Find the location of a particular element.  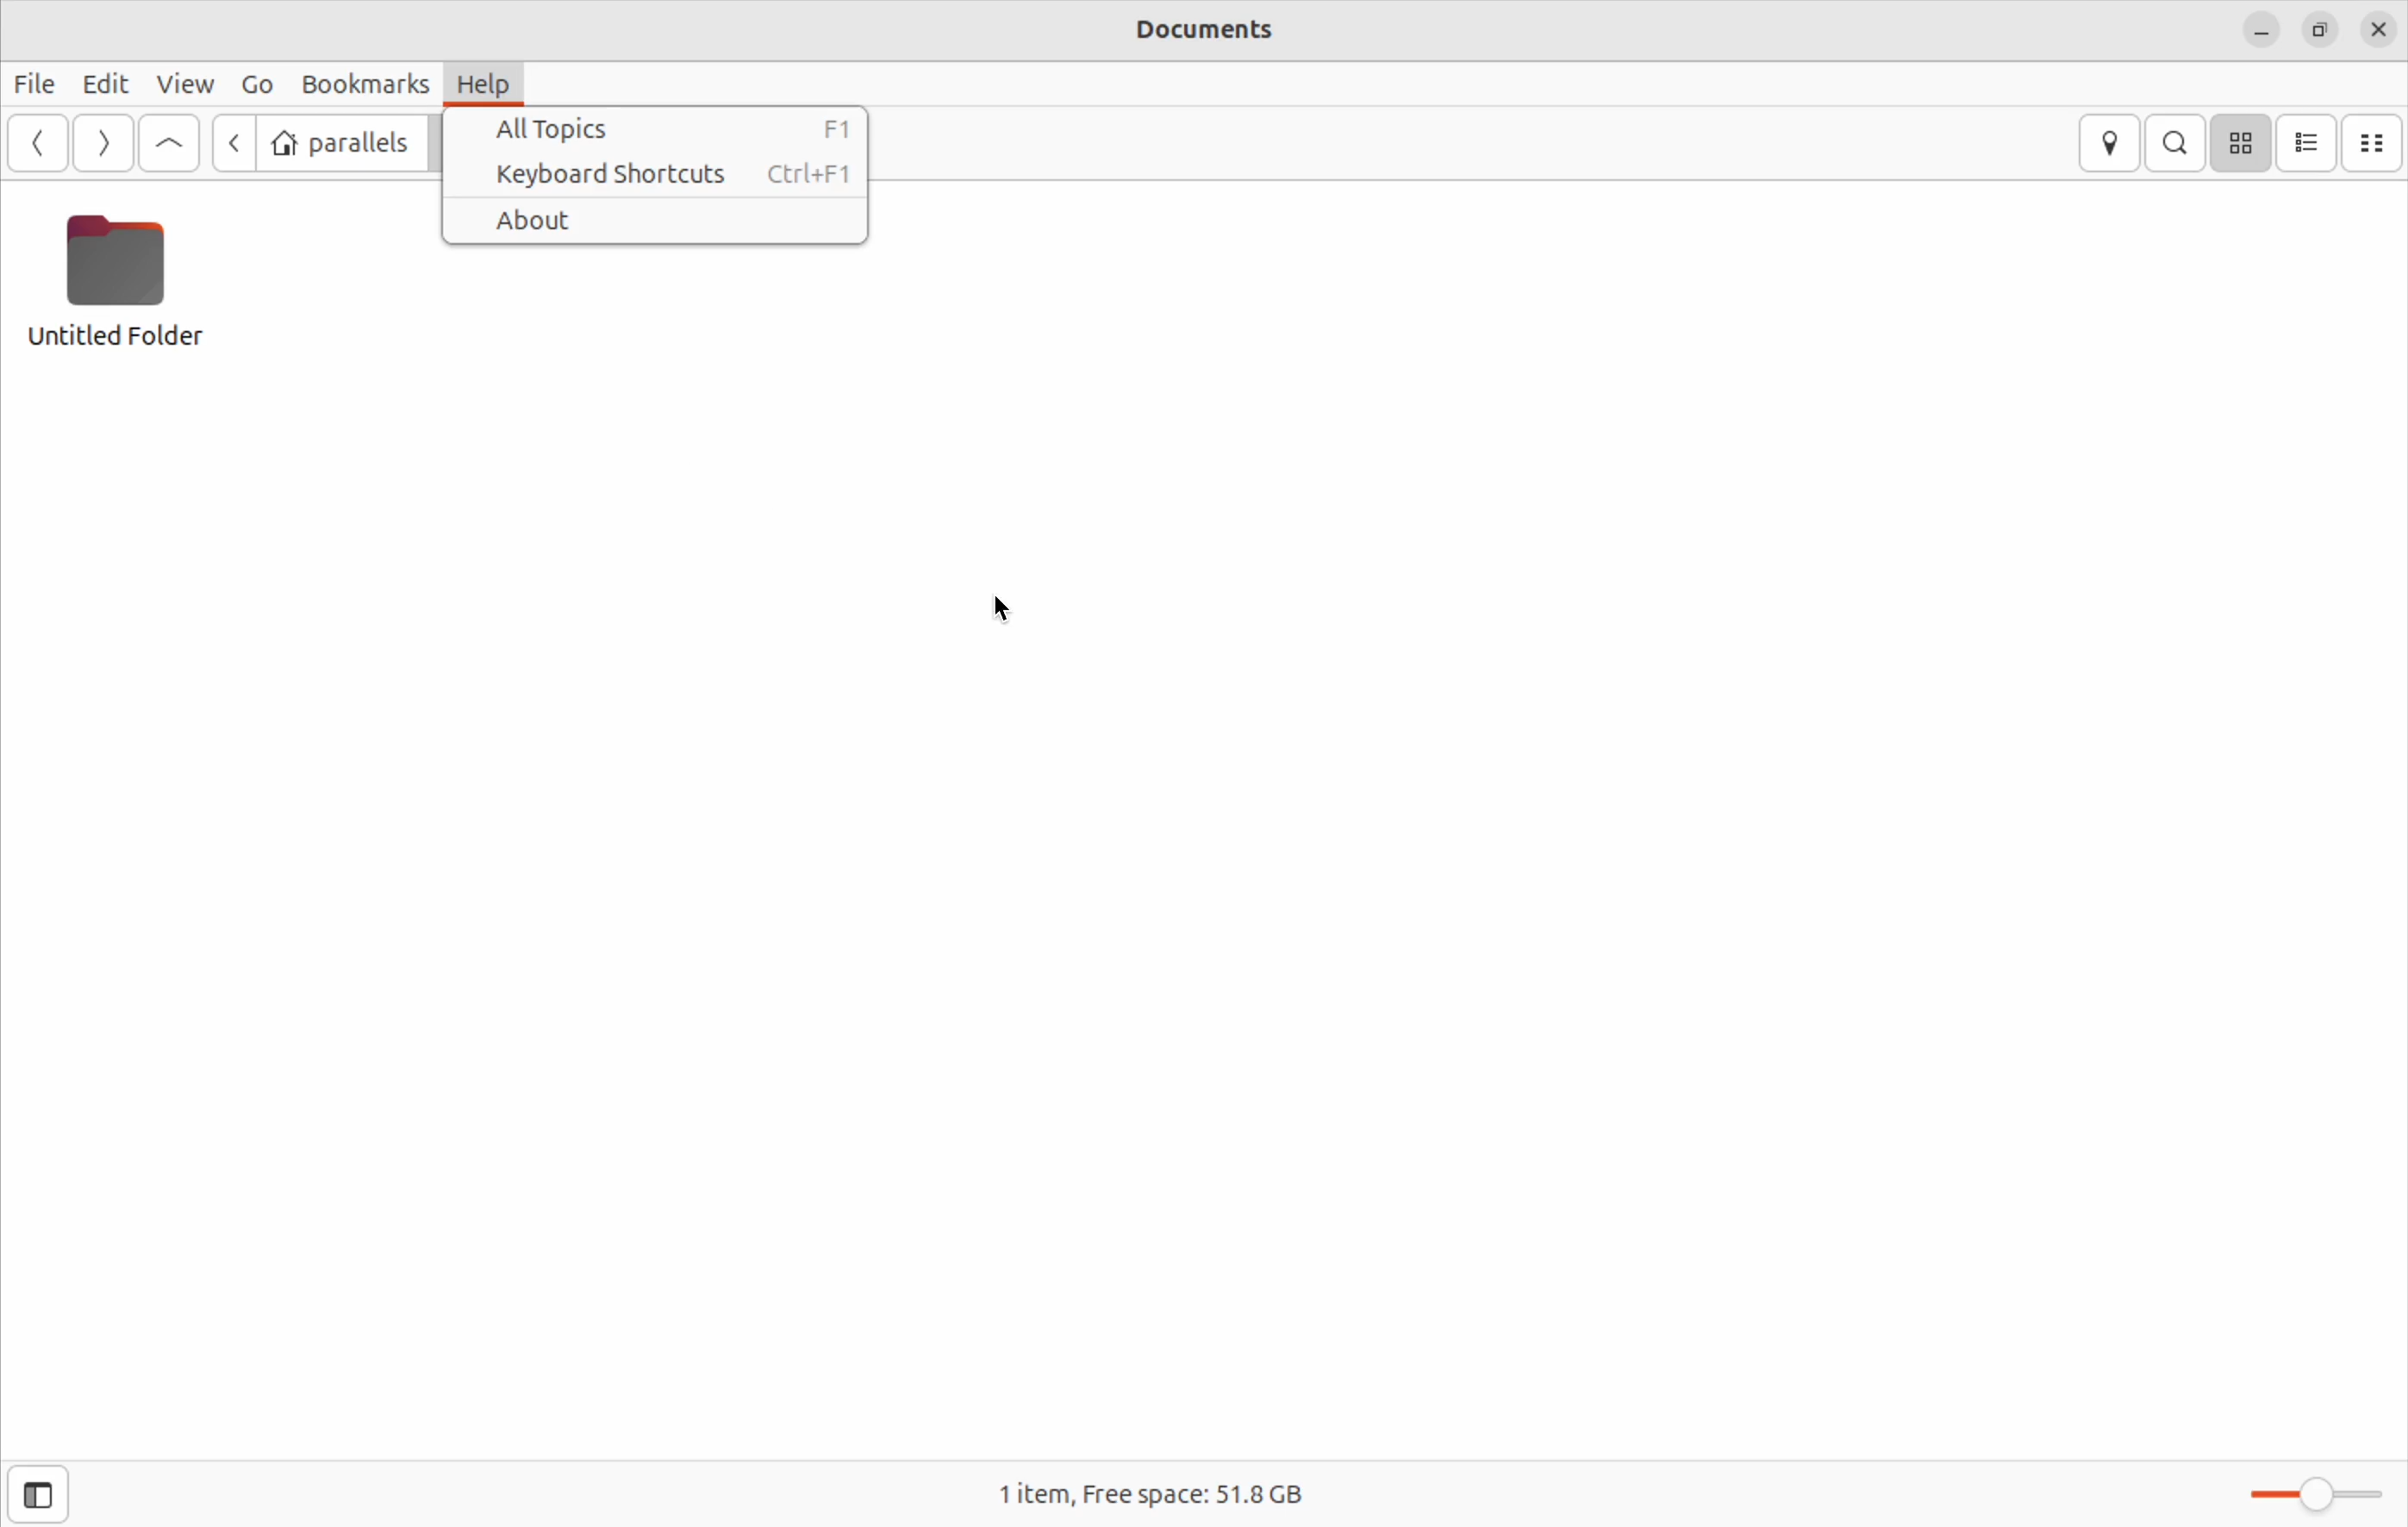

searchbar is located at coordinates (2177, 141).